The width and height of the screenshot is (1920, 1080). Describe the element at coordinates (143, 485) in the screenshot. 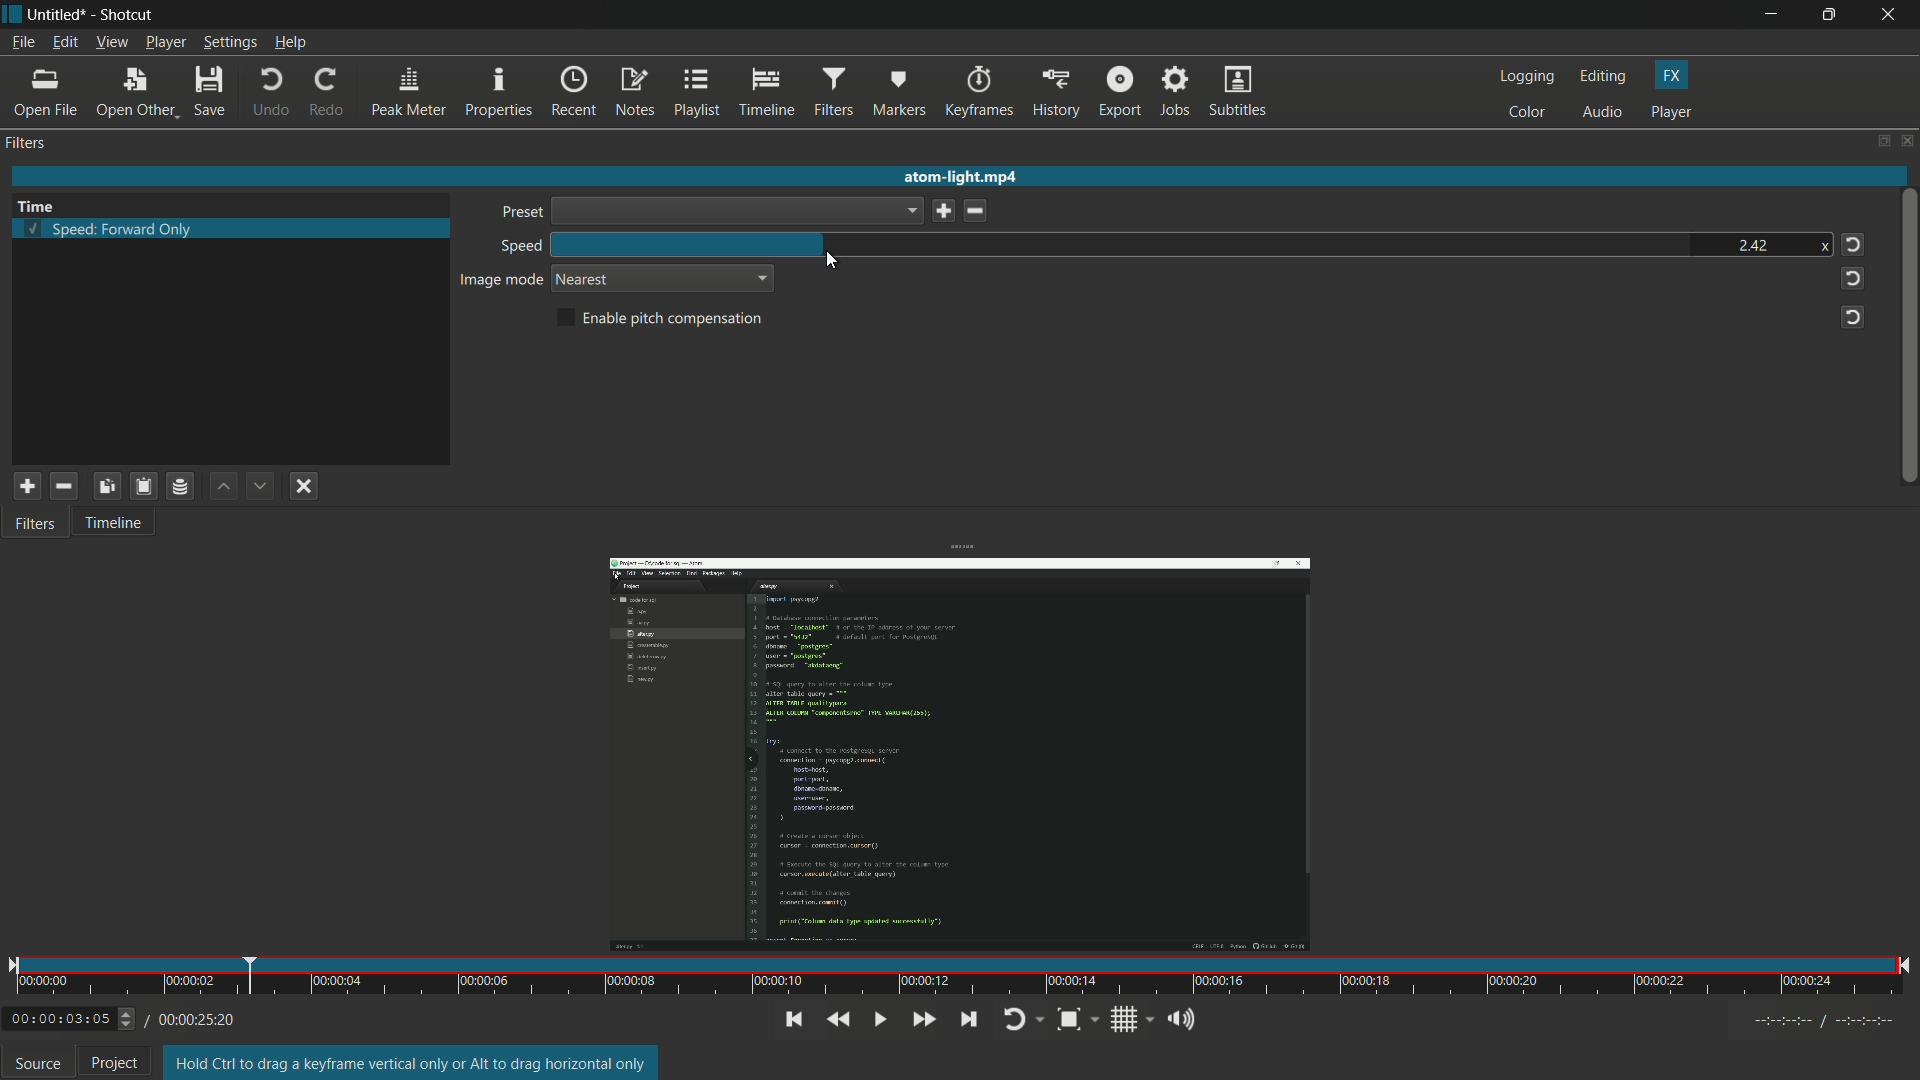

I see `paste filter` at that location.